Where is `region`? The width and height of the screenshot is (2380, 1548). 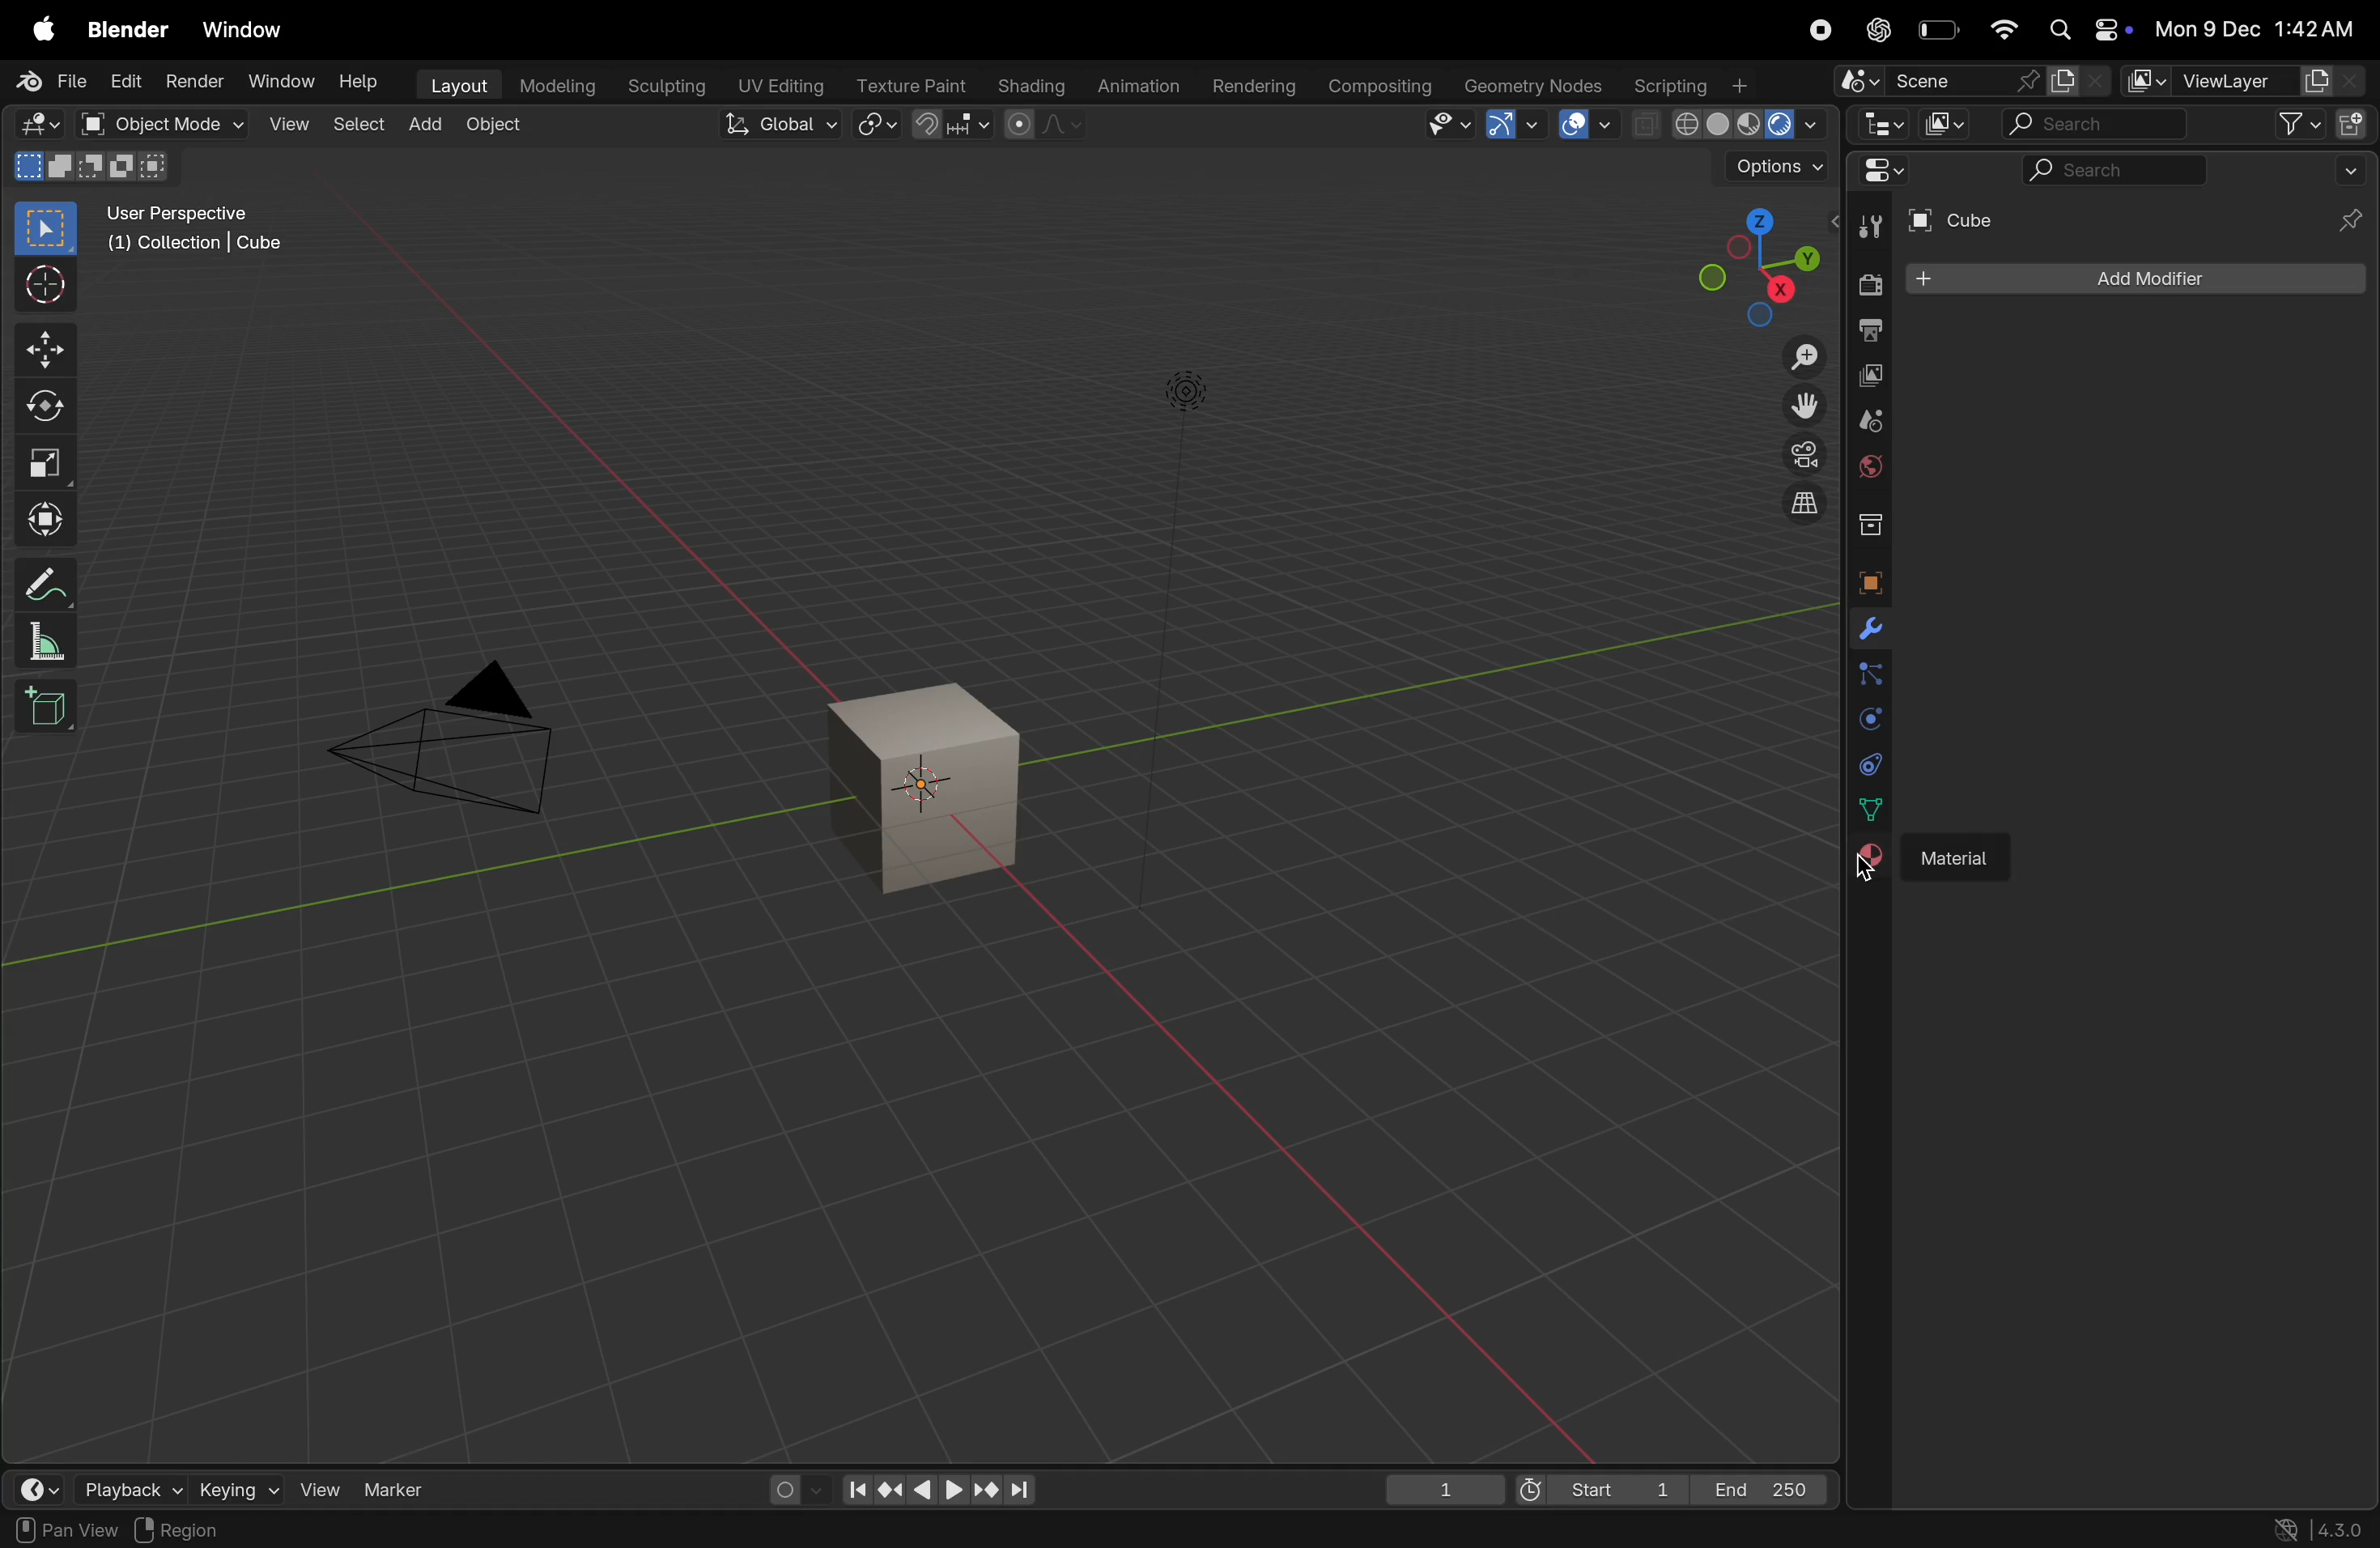
region is located at coordinates (192, 1530).